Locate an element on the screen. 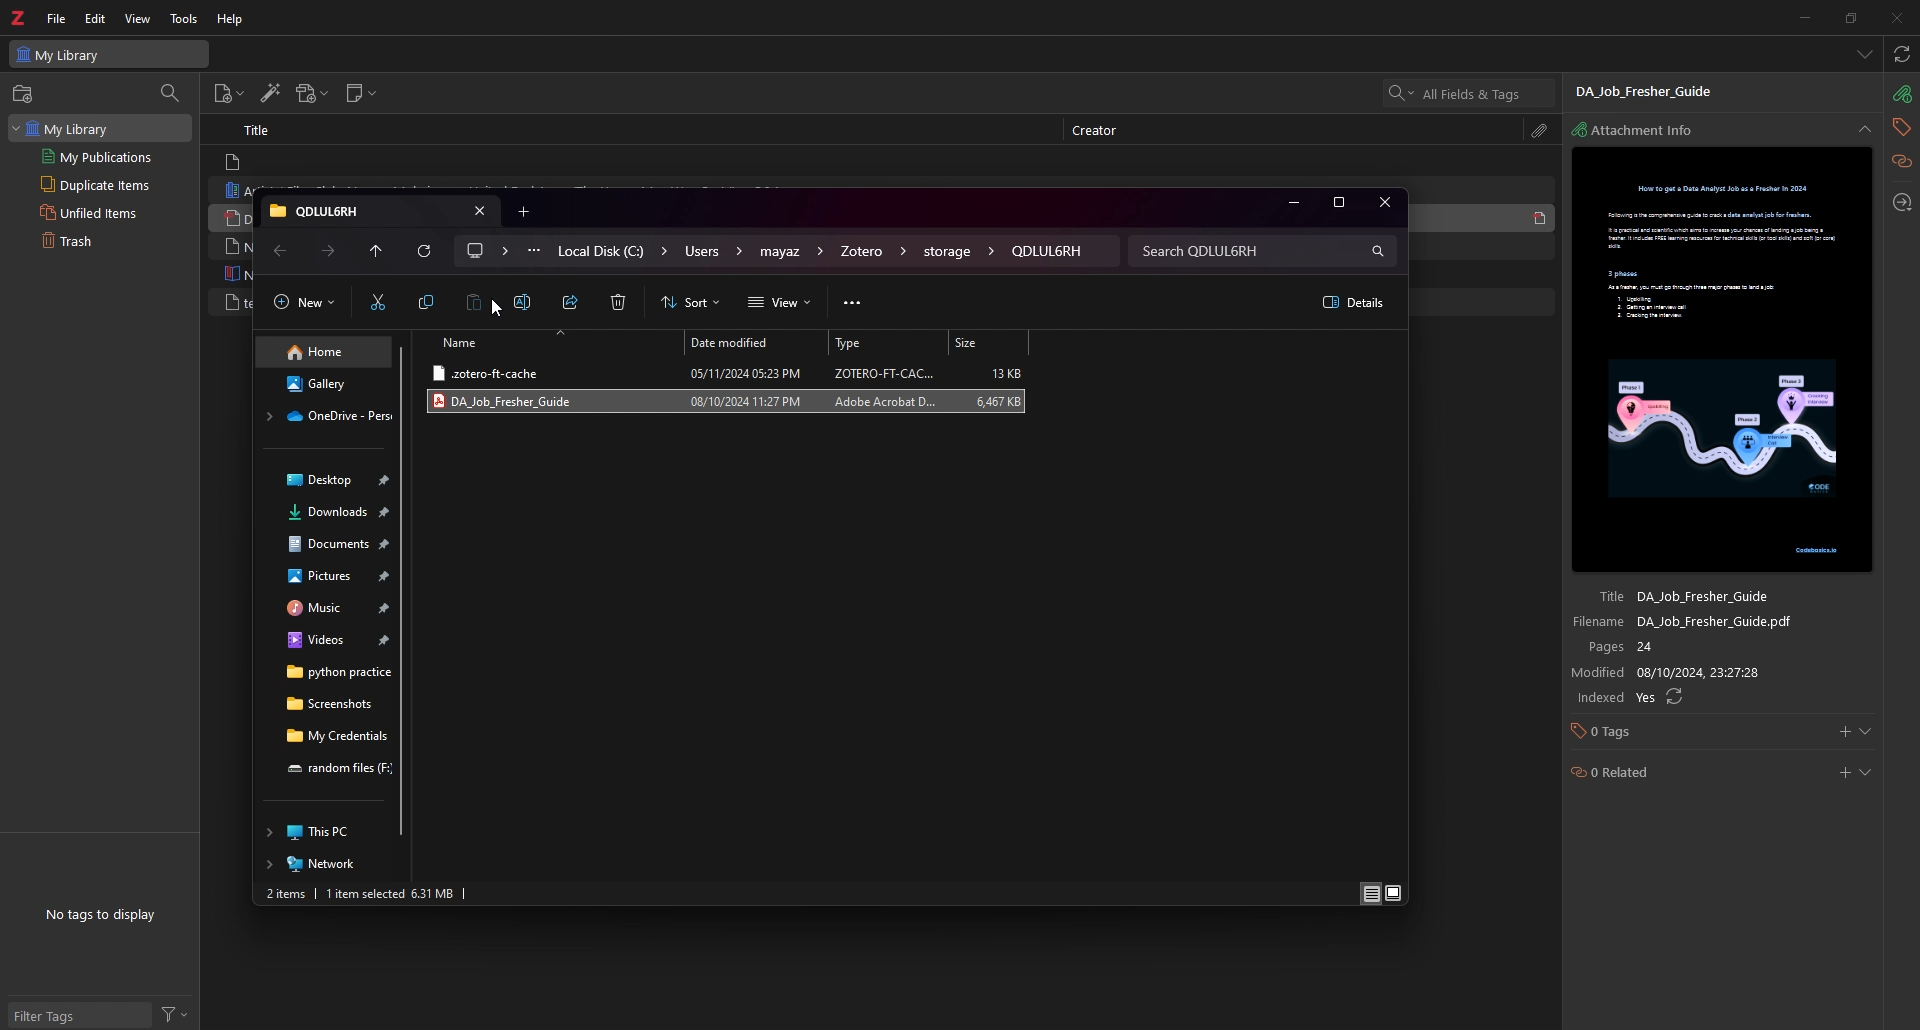 The image size is (1920, 1030). add attachments is located at coordinates (312, 93).